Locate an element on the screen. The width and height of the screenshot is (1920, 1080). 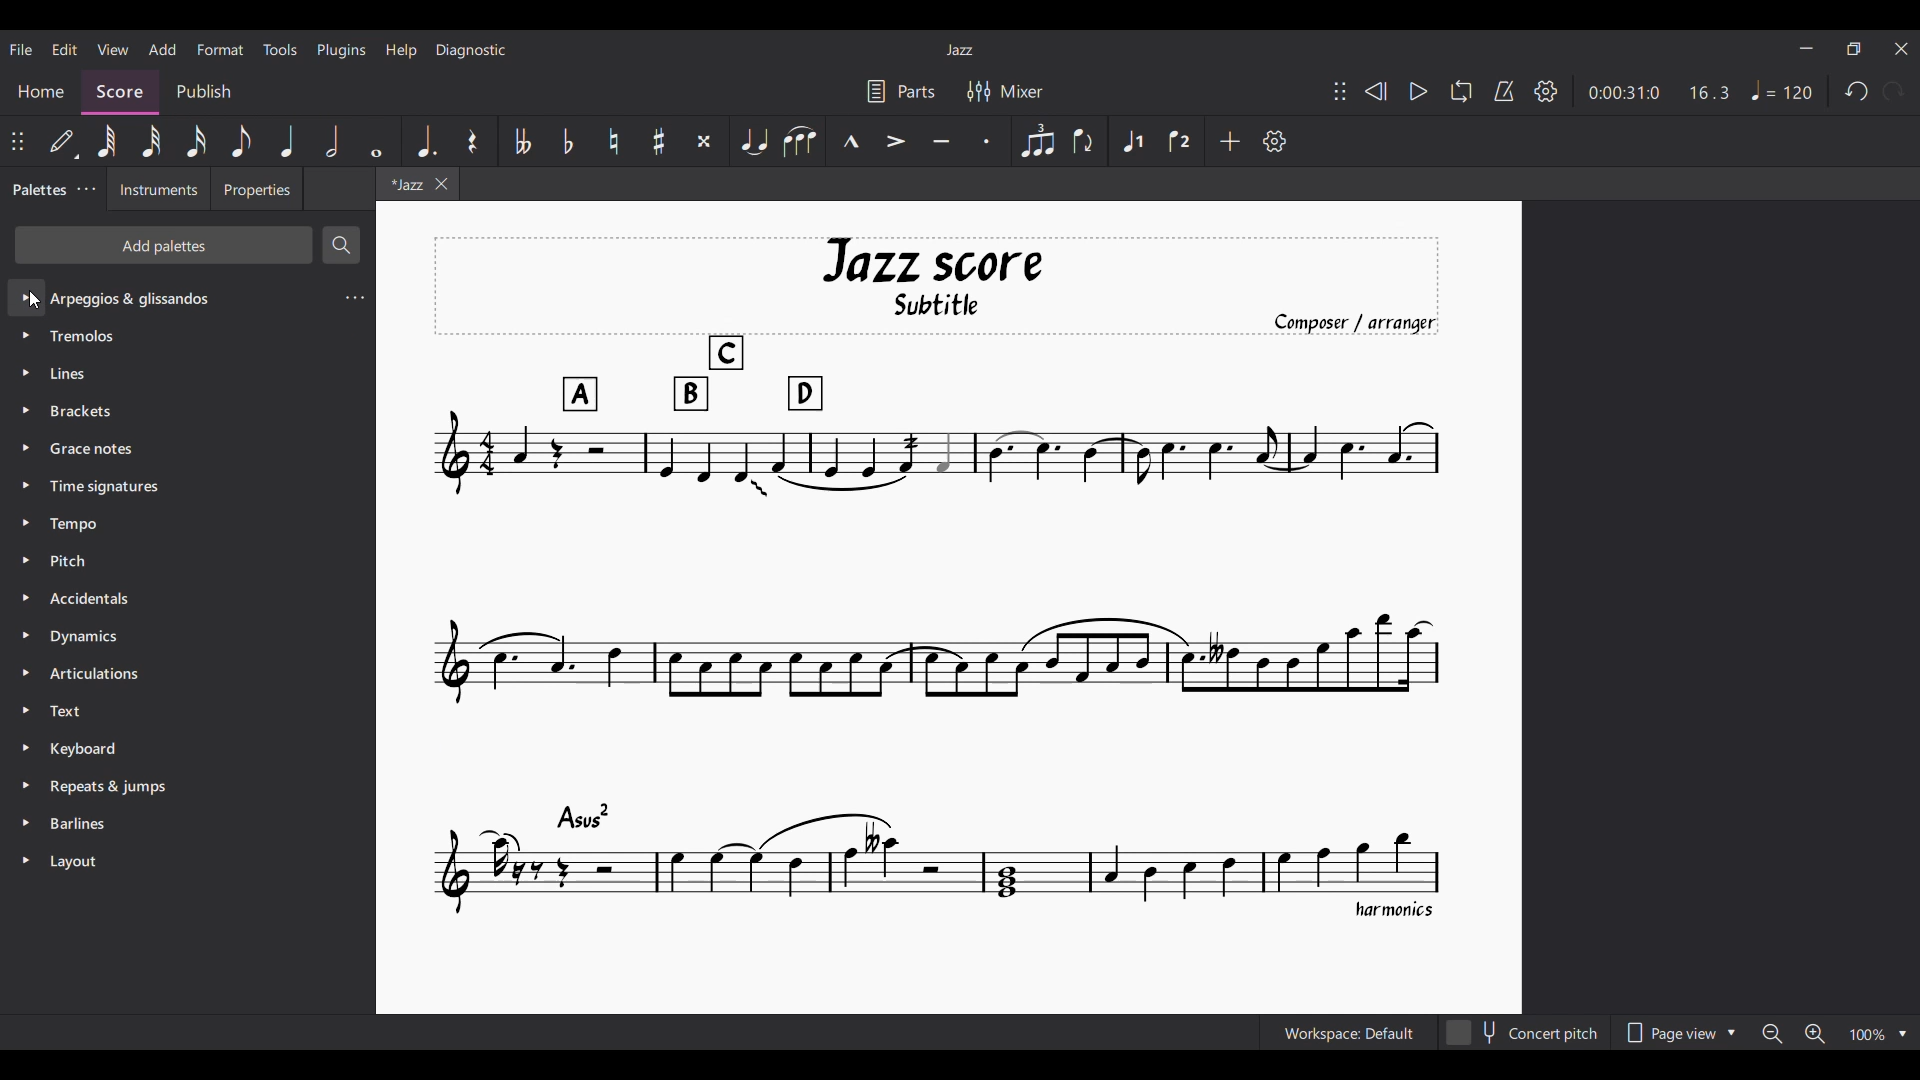
8th note is located at coordinates (241, 141).